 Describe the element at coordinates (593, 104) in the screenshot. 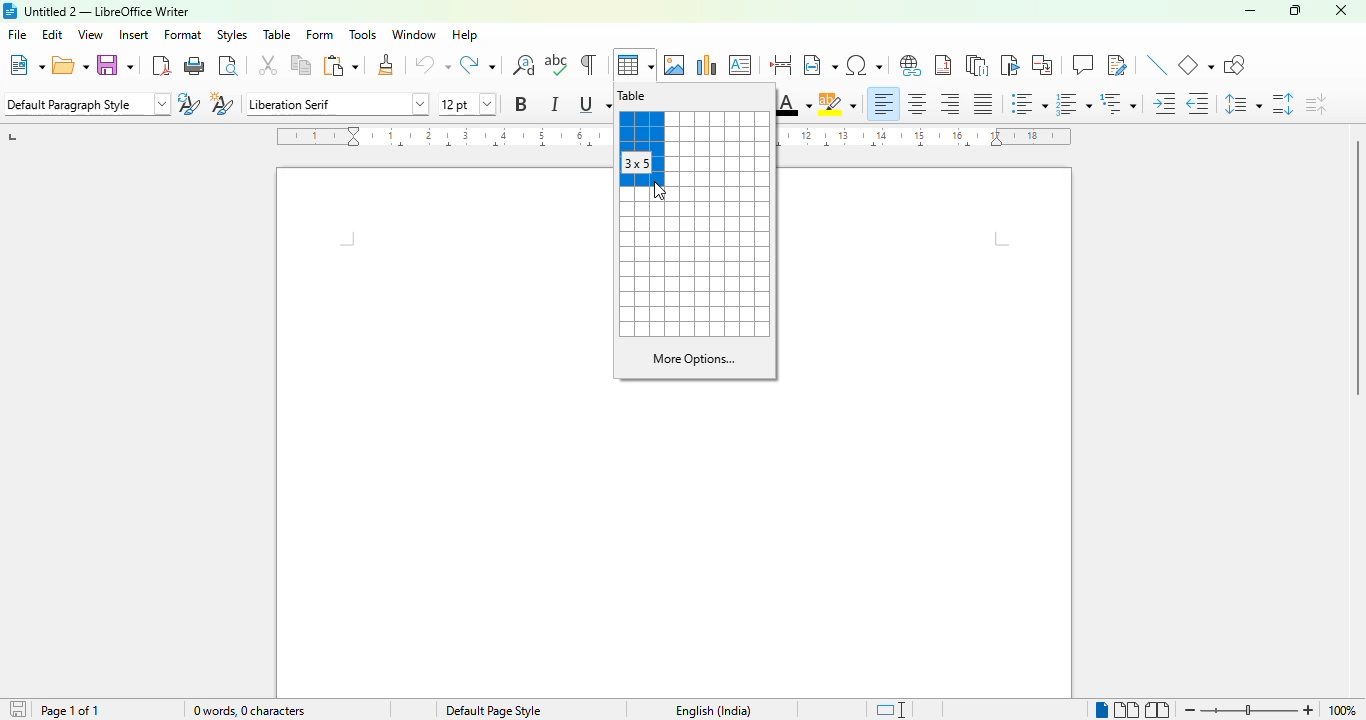

I see `underline` at that location.